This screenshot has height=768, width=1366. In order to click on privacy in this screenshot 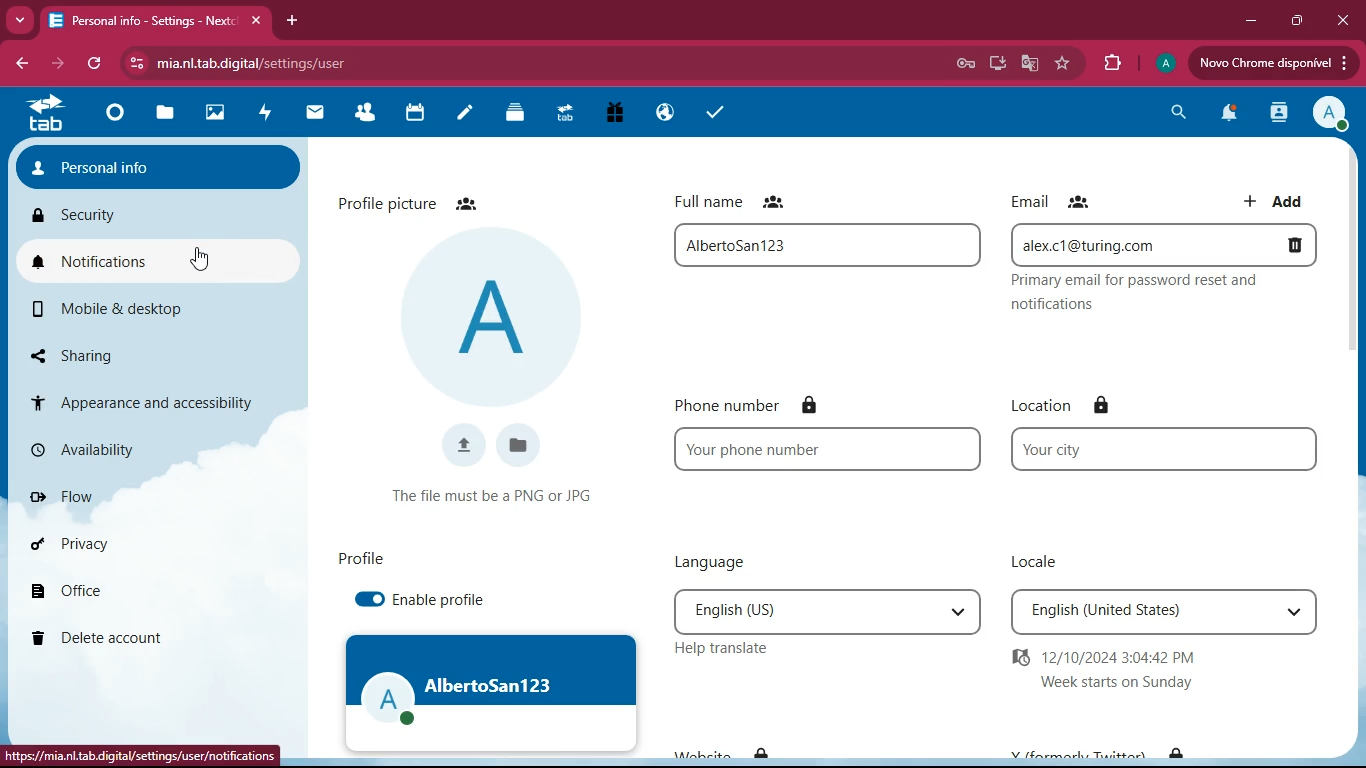, I will do `click(119, 544)`.